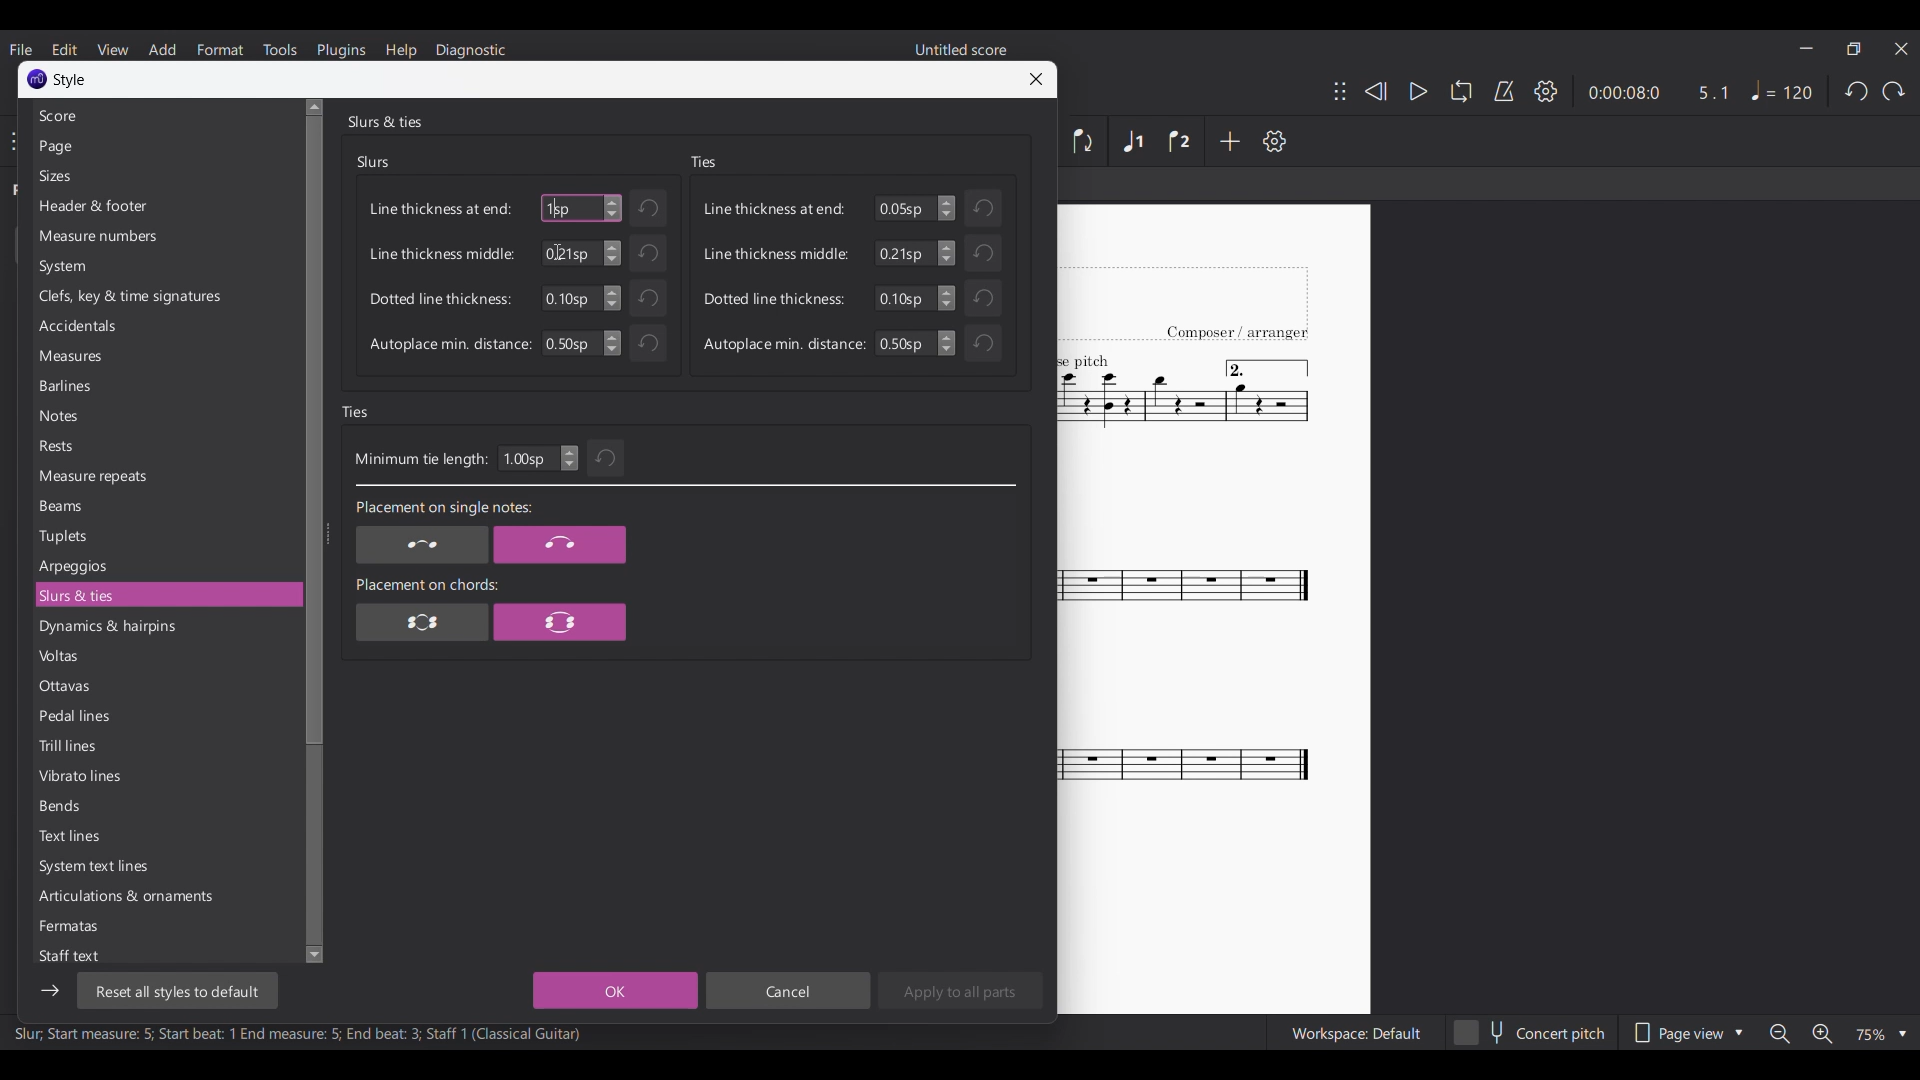 This screenshot has height=1080, width=1920. I want to click on Undo, so click(1856, 91).